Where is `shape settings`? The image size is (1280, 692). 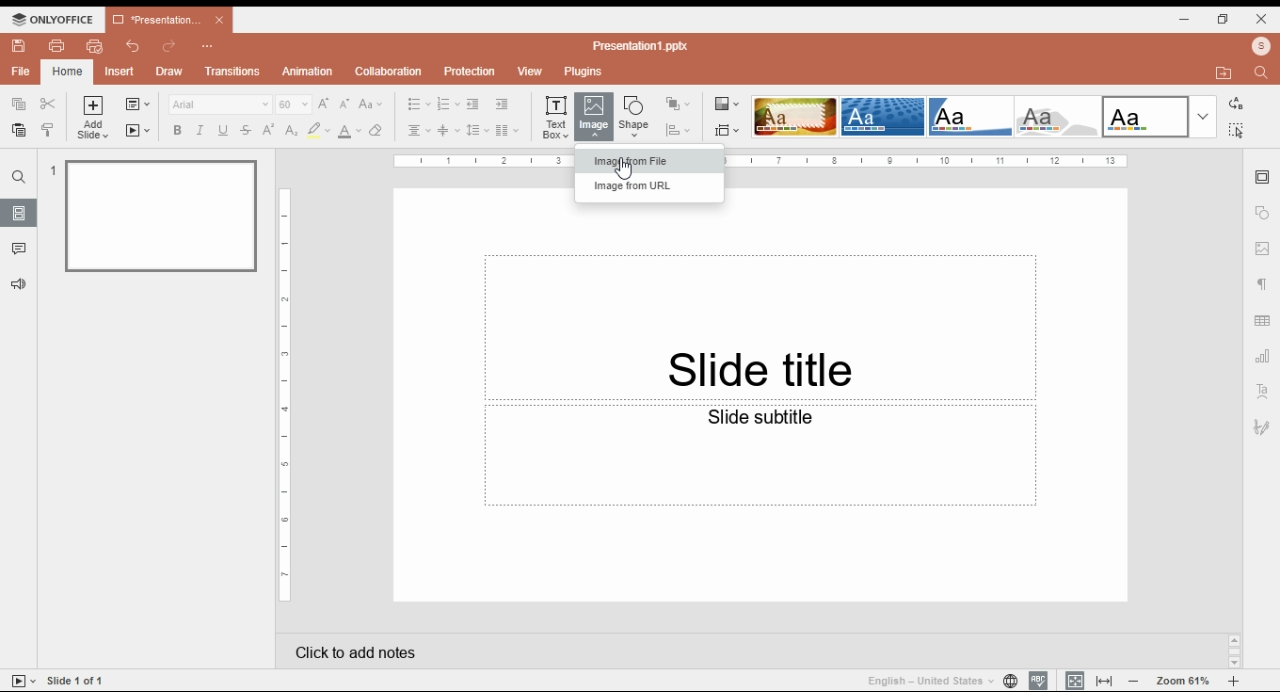
shape settings is located at coordinates (1262, 214).